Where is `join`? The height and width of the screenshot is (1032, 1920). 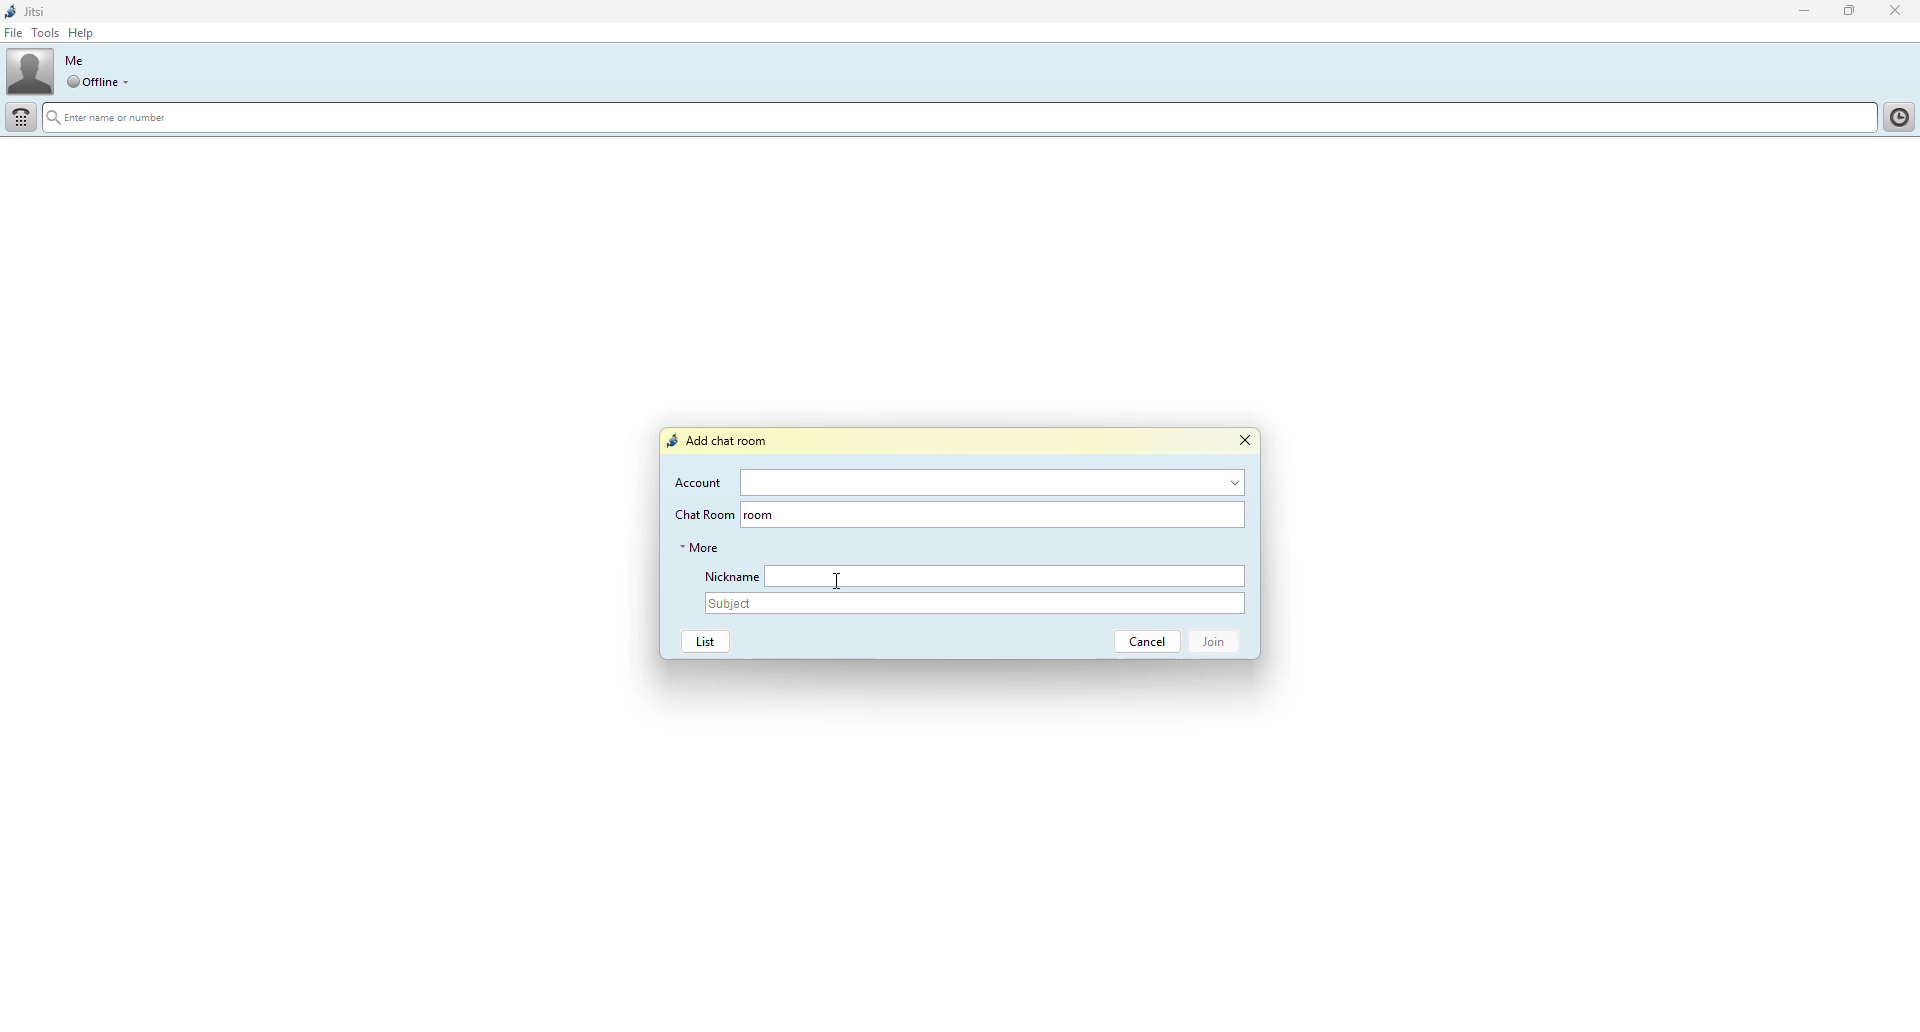 join is located at coordinates (1220, 643).